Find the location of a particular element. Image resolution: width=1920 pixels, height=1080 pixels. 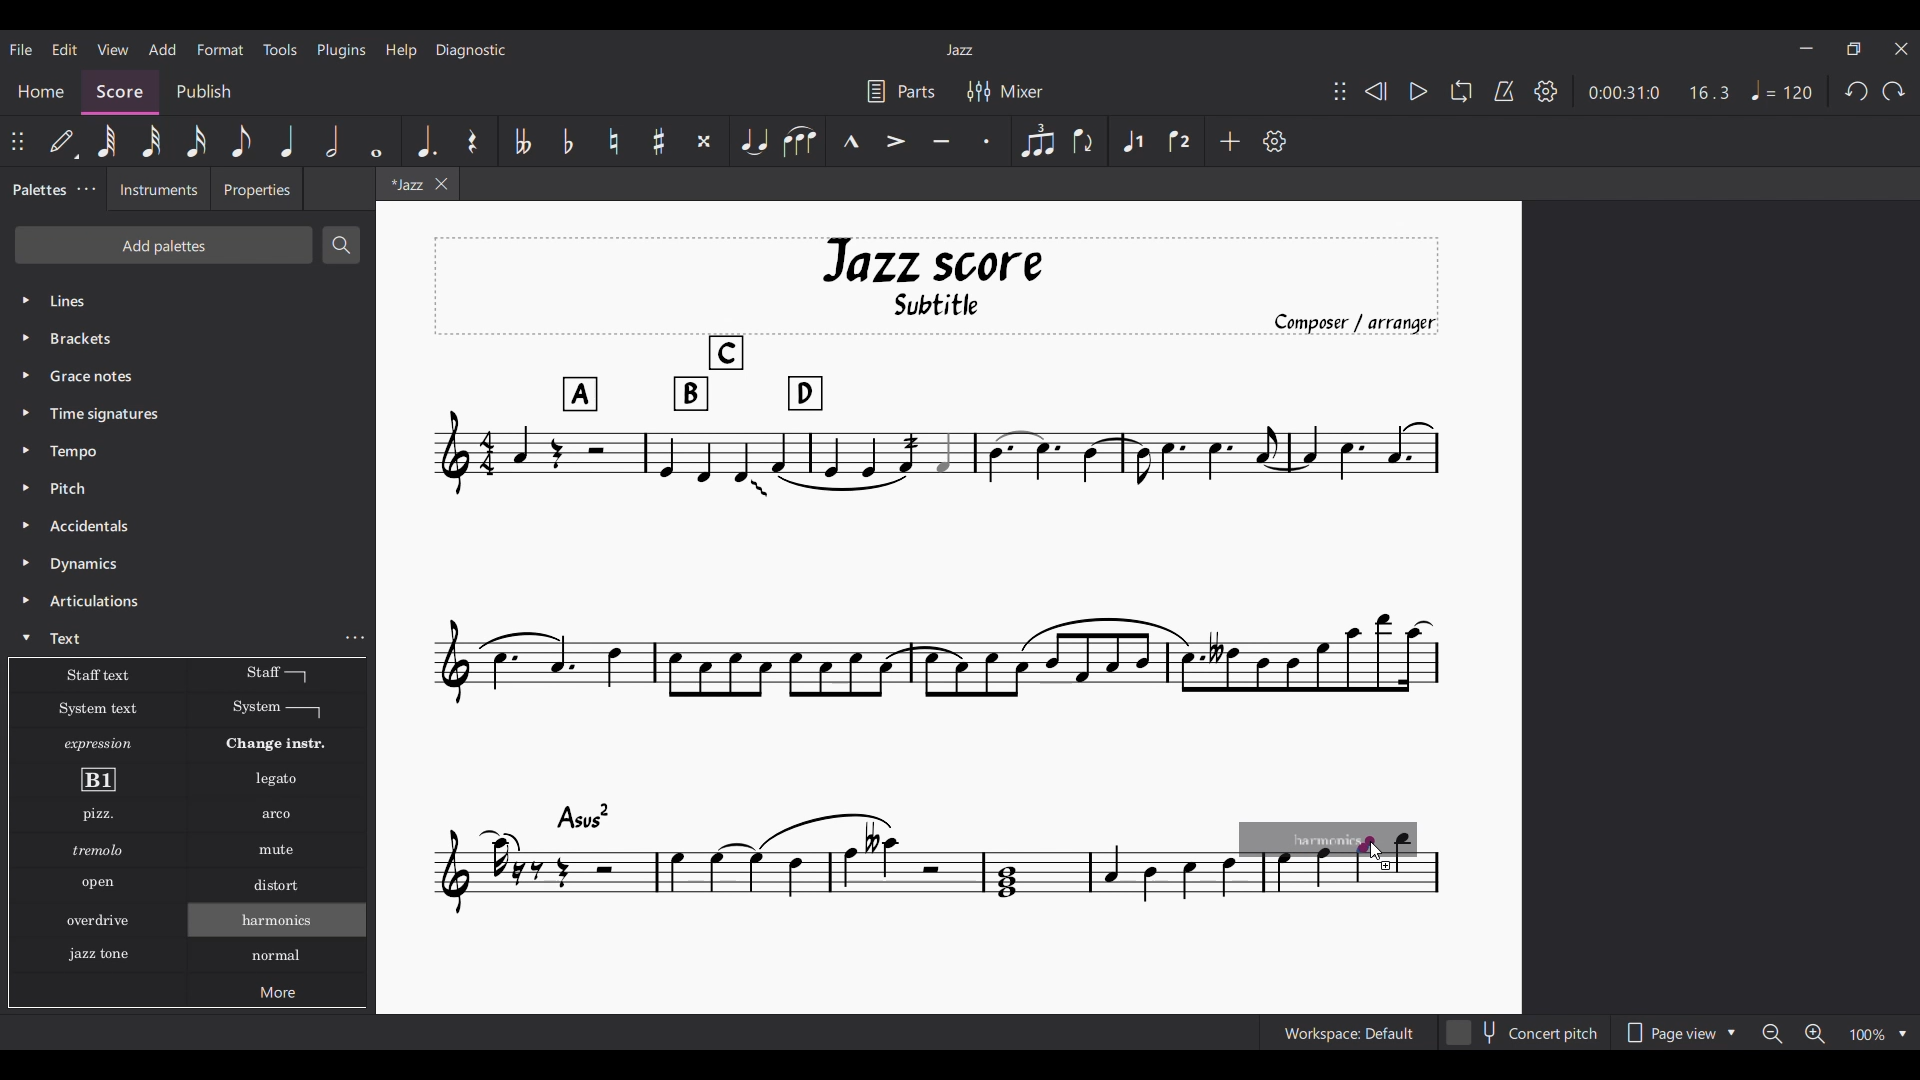

Text options is located at coordinates (95, 675).